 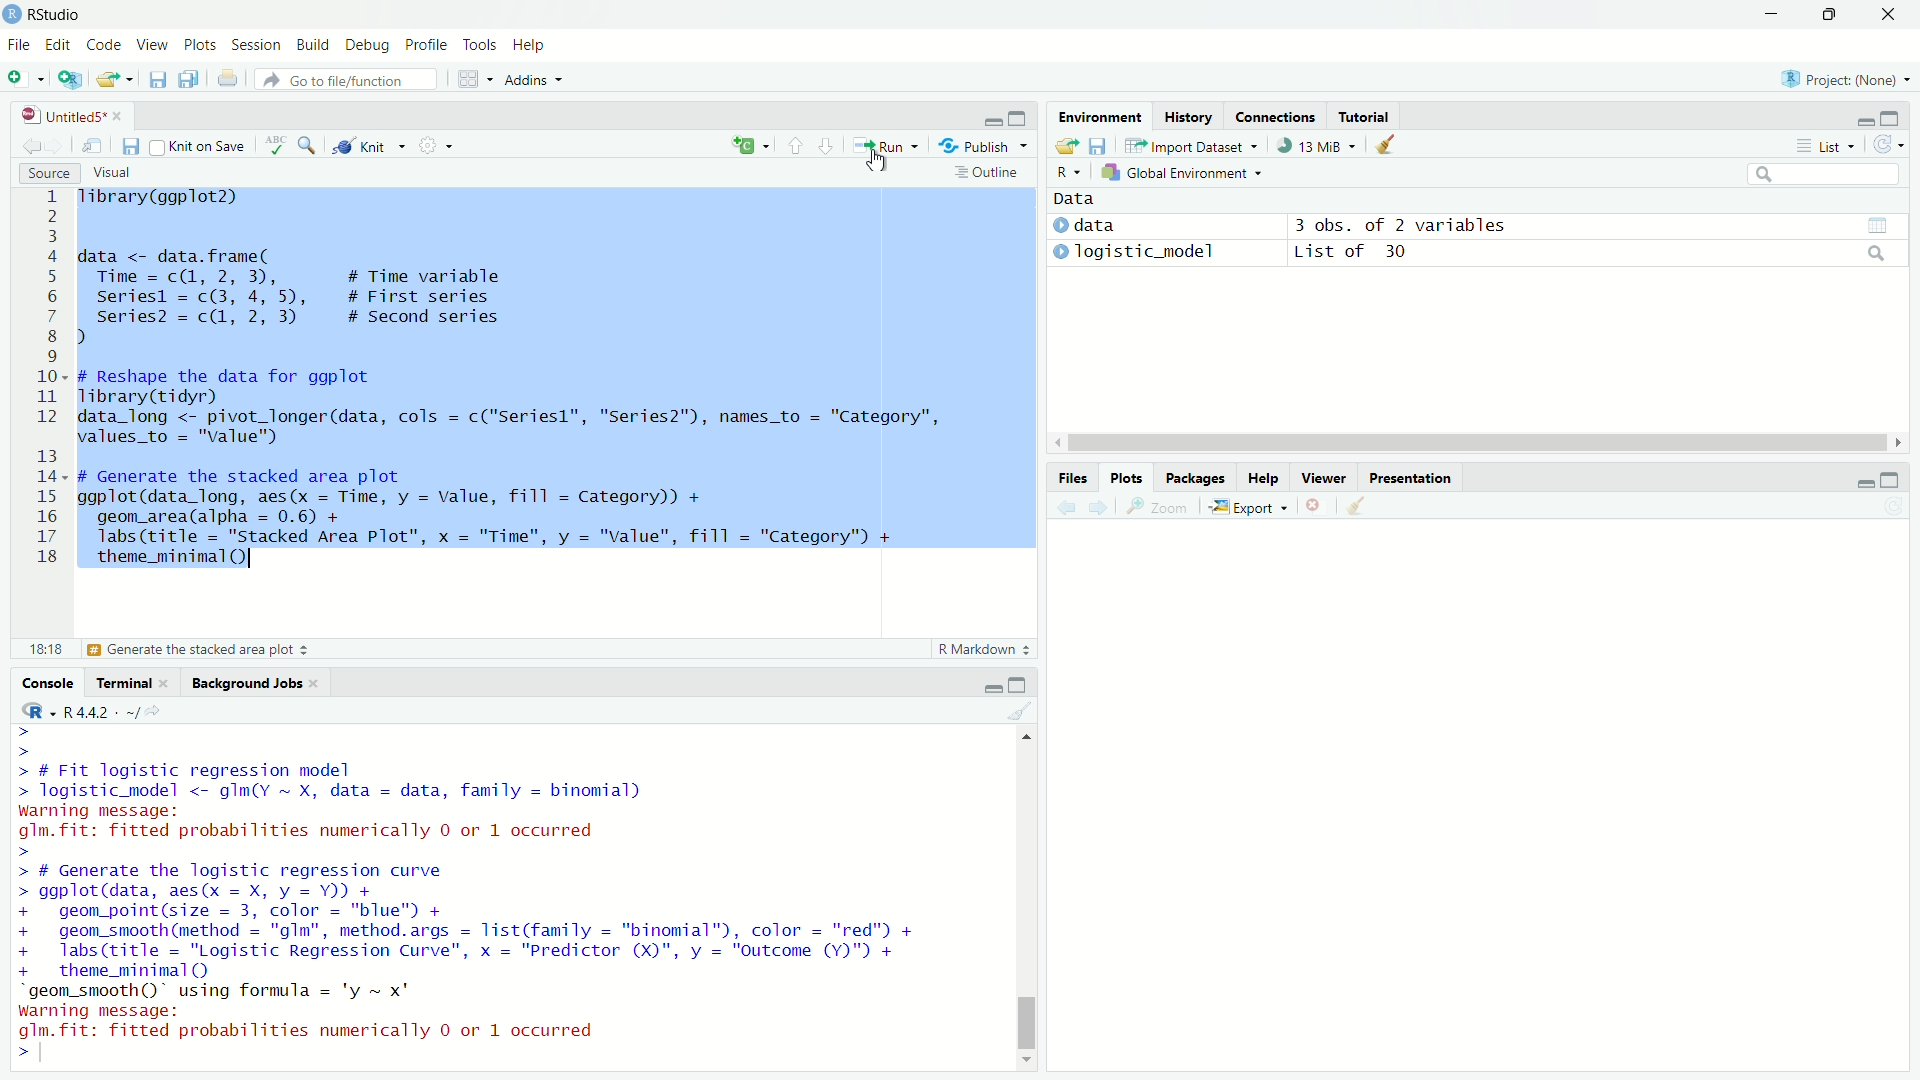 I want to click on zoom, so click(x=1161, y=510).